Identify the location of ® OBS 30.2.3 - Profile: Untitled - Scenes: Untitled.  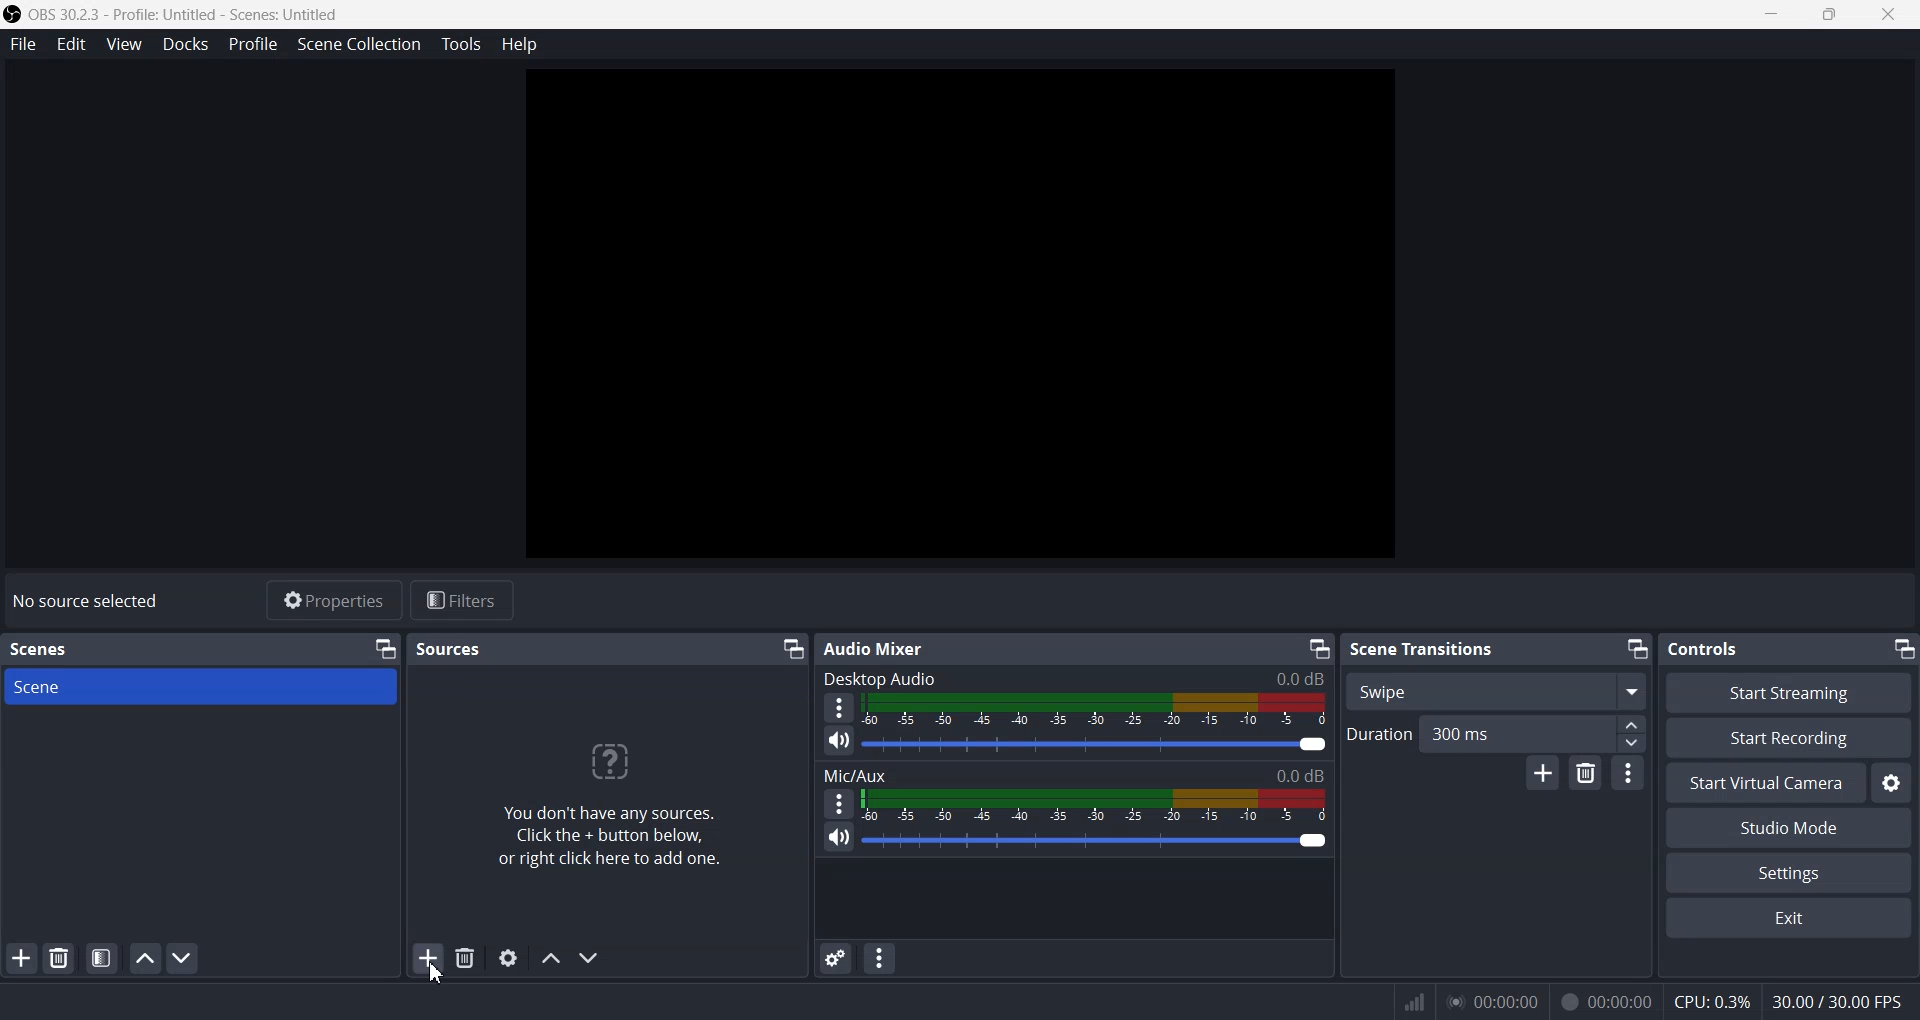
(188, 14).